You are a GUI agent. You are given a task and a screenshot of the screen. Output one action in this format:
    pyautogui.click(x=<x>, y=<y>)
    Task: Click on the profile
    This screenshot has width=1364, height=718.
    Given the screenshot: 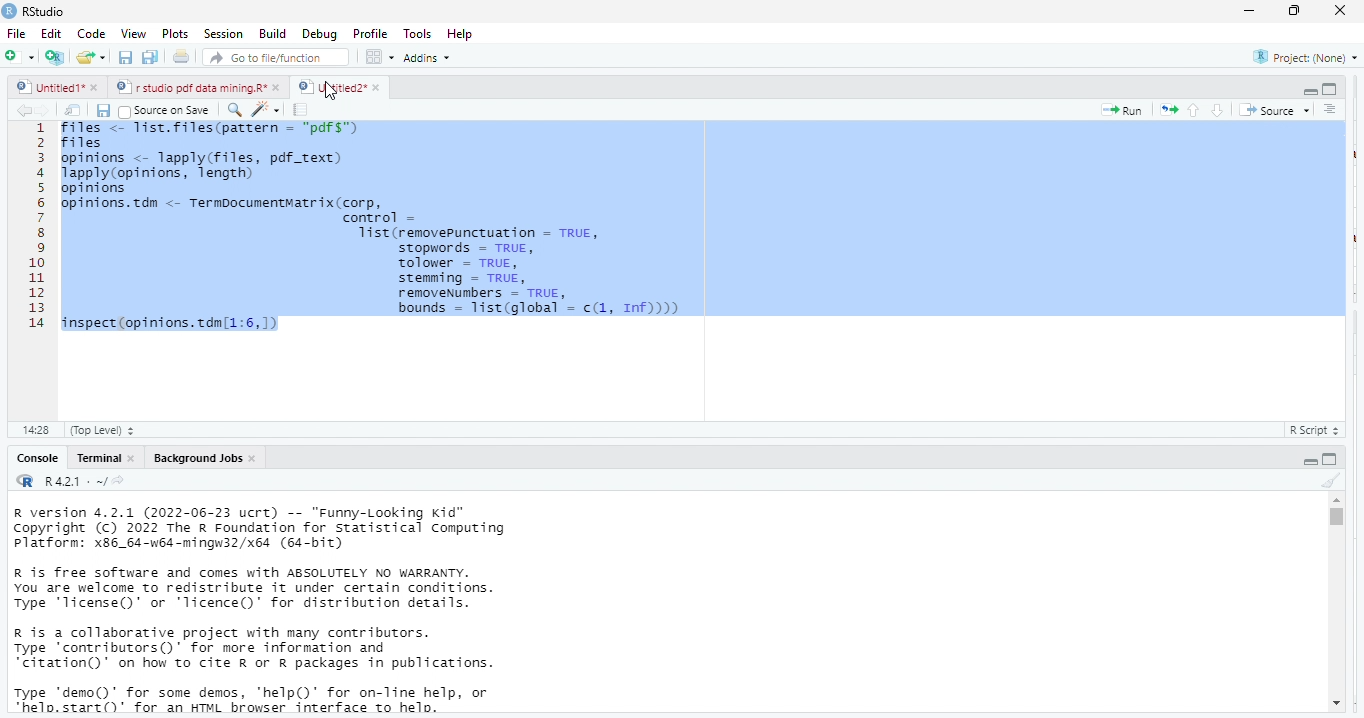 What is the action you would take?
    pyautogui.click(x=370, y=32)
    